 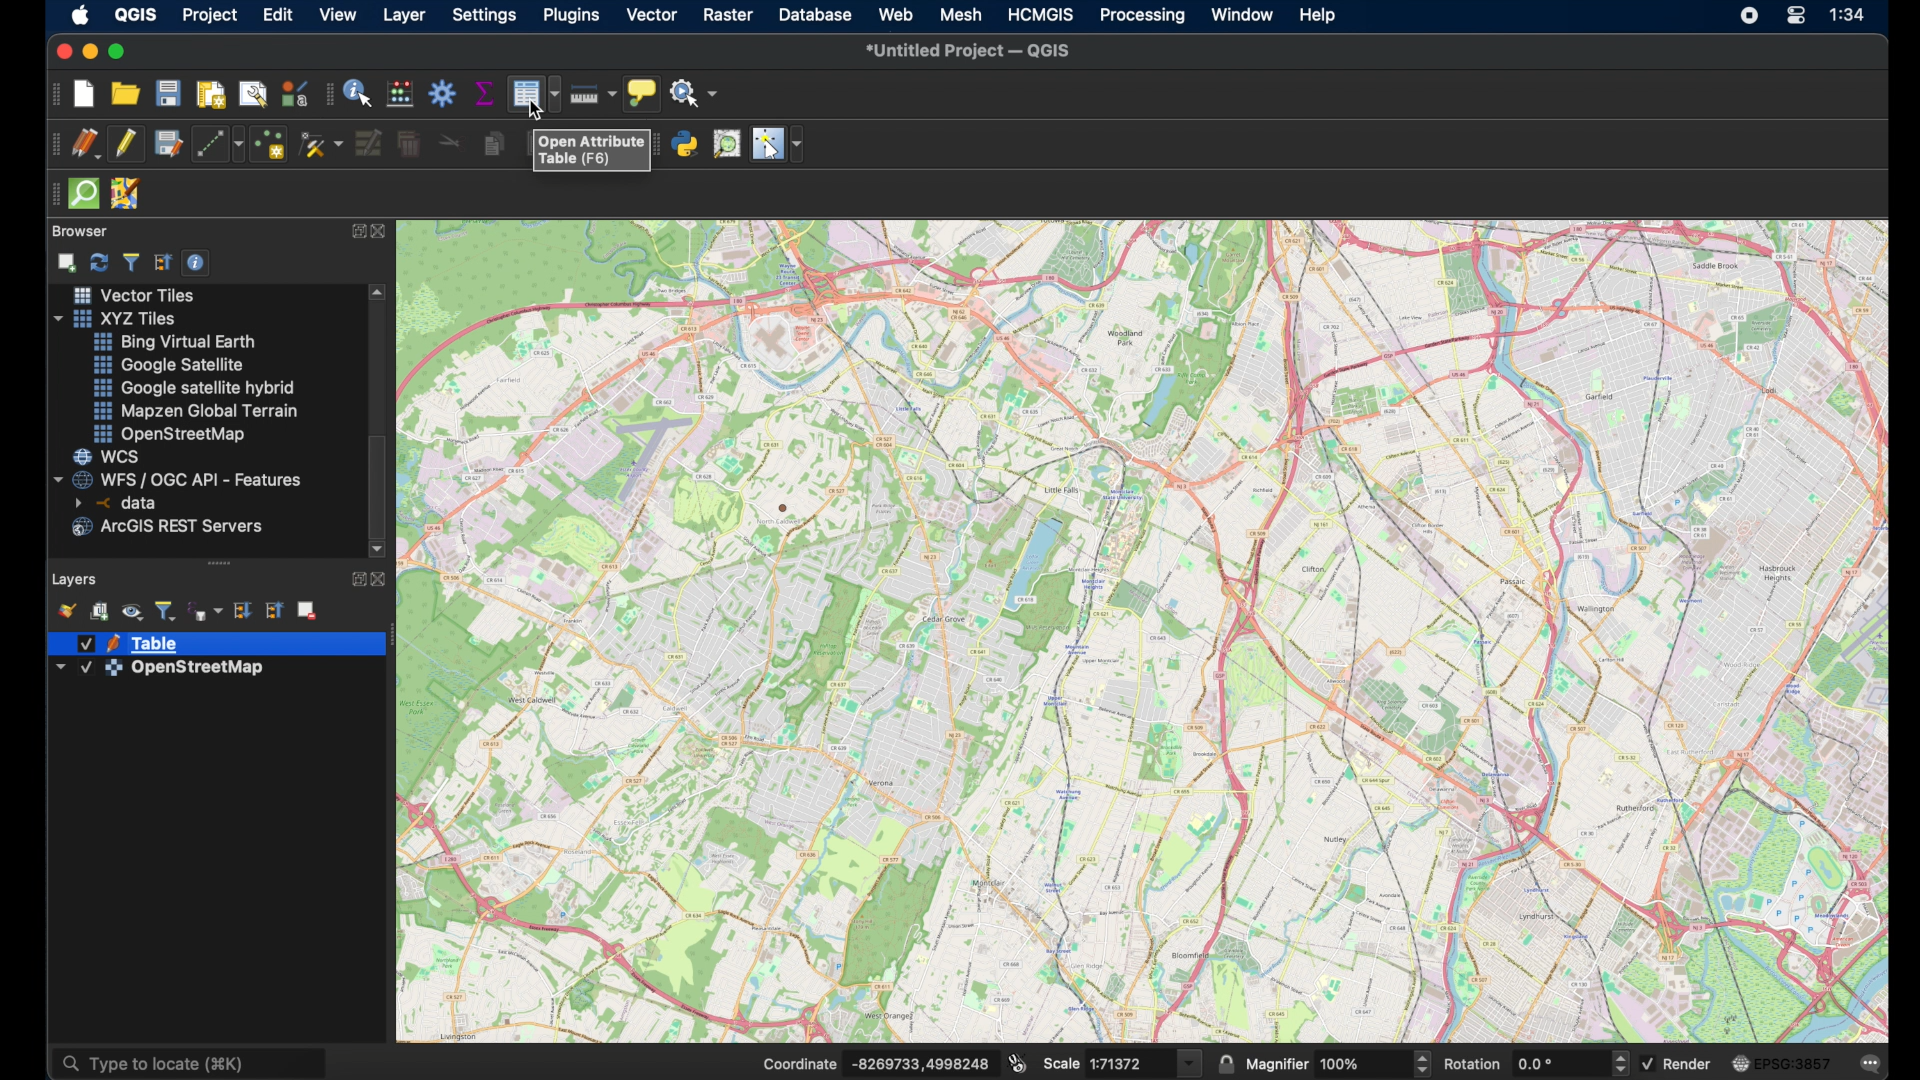 What do you see at coordinates (353, 581) in the screenshot?
I see `expand` at bounding box center [353, 581].